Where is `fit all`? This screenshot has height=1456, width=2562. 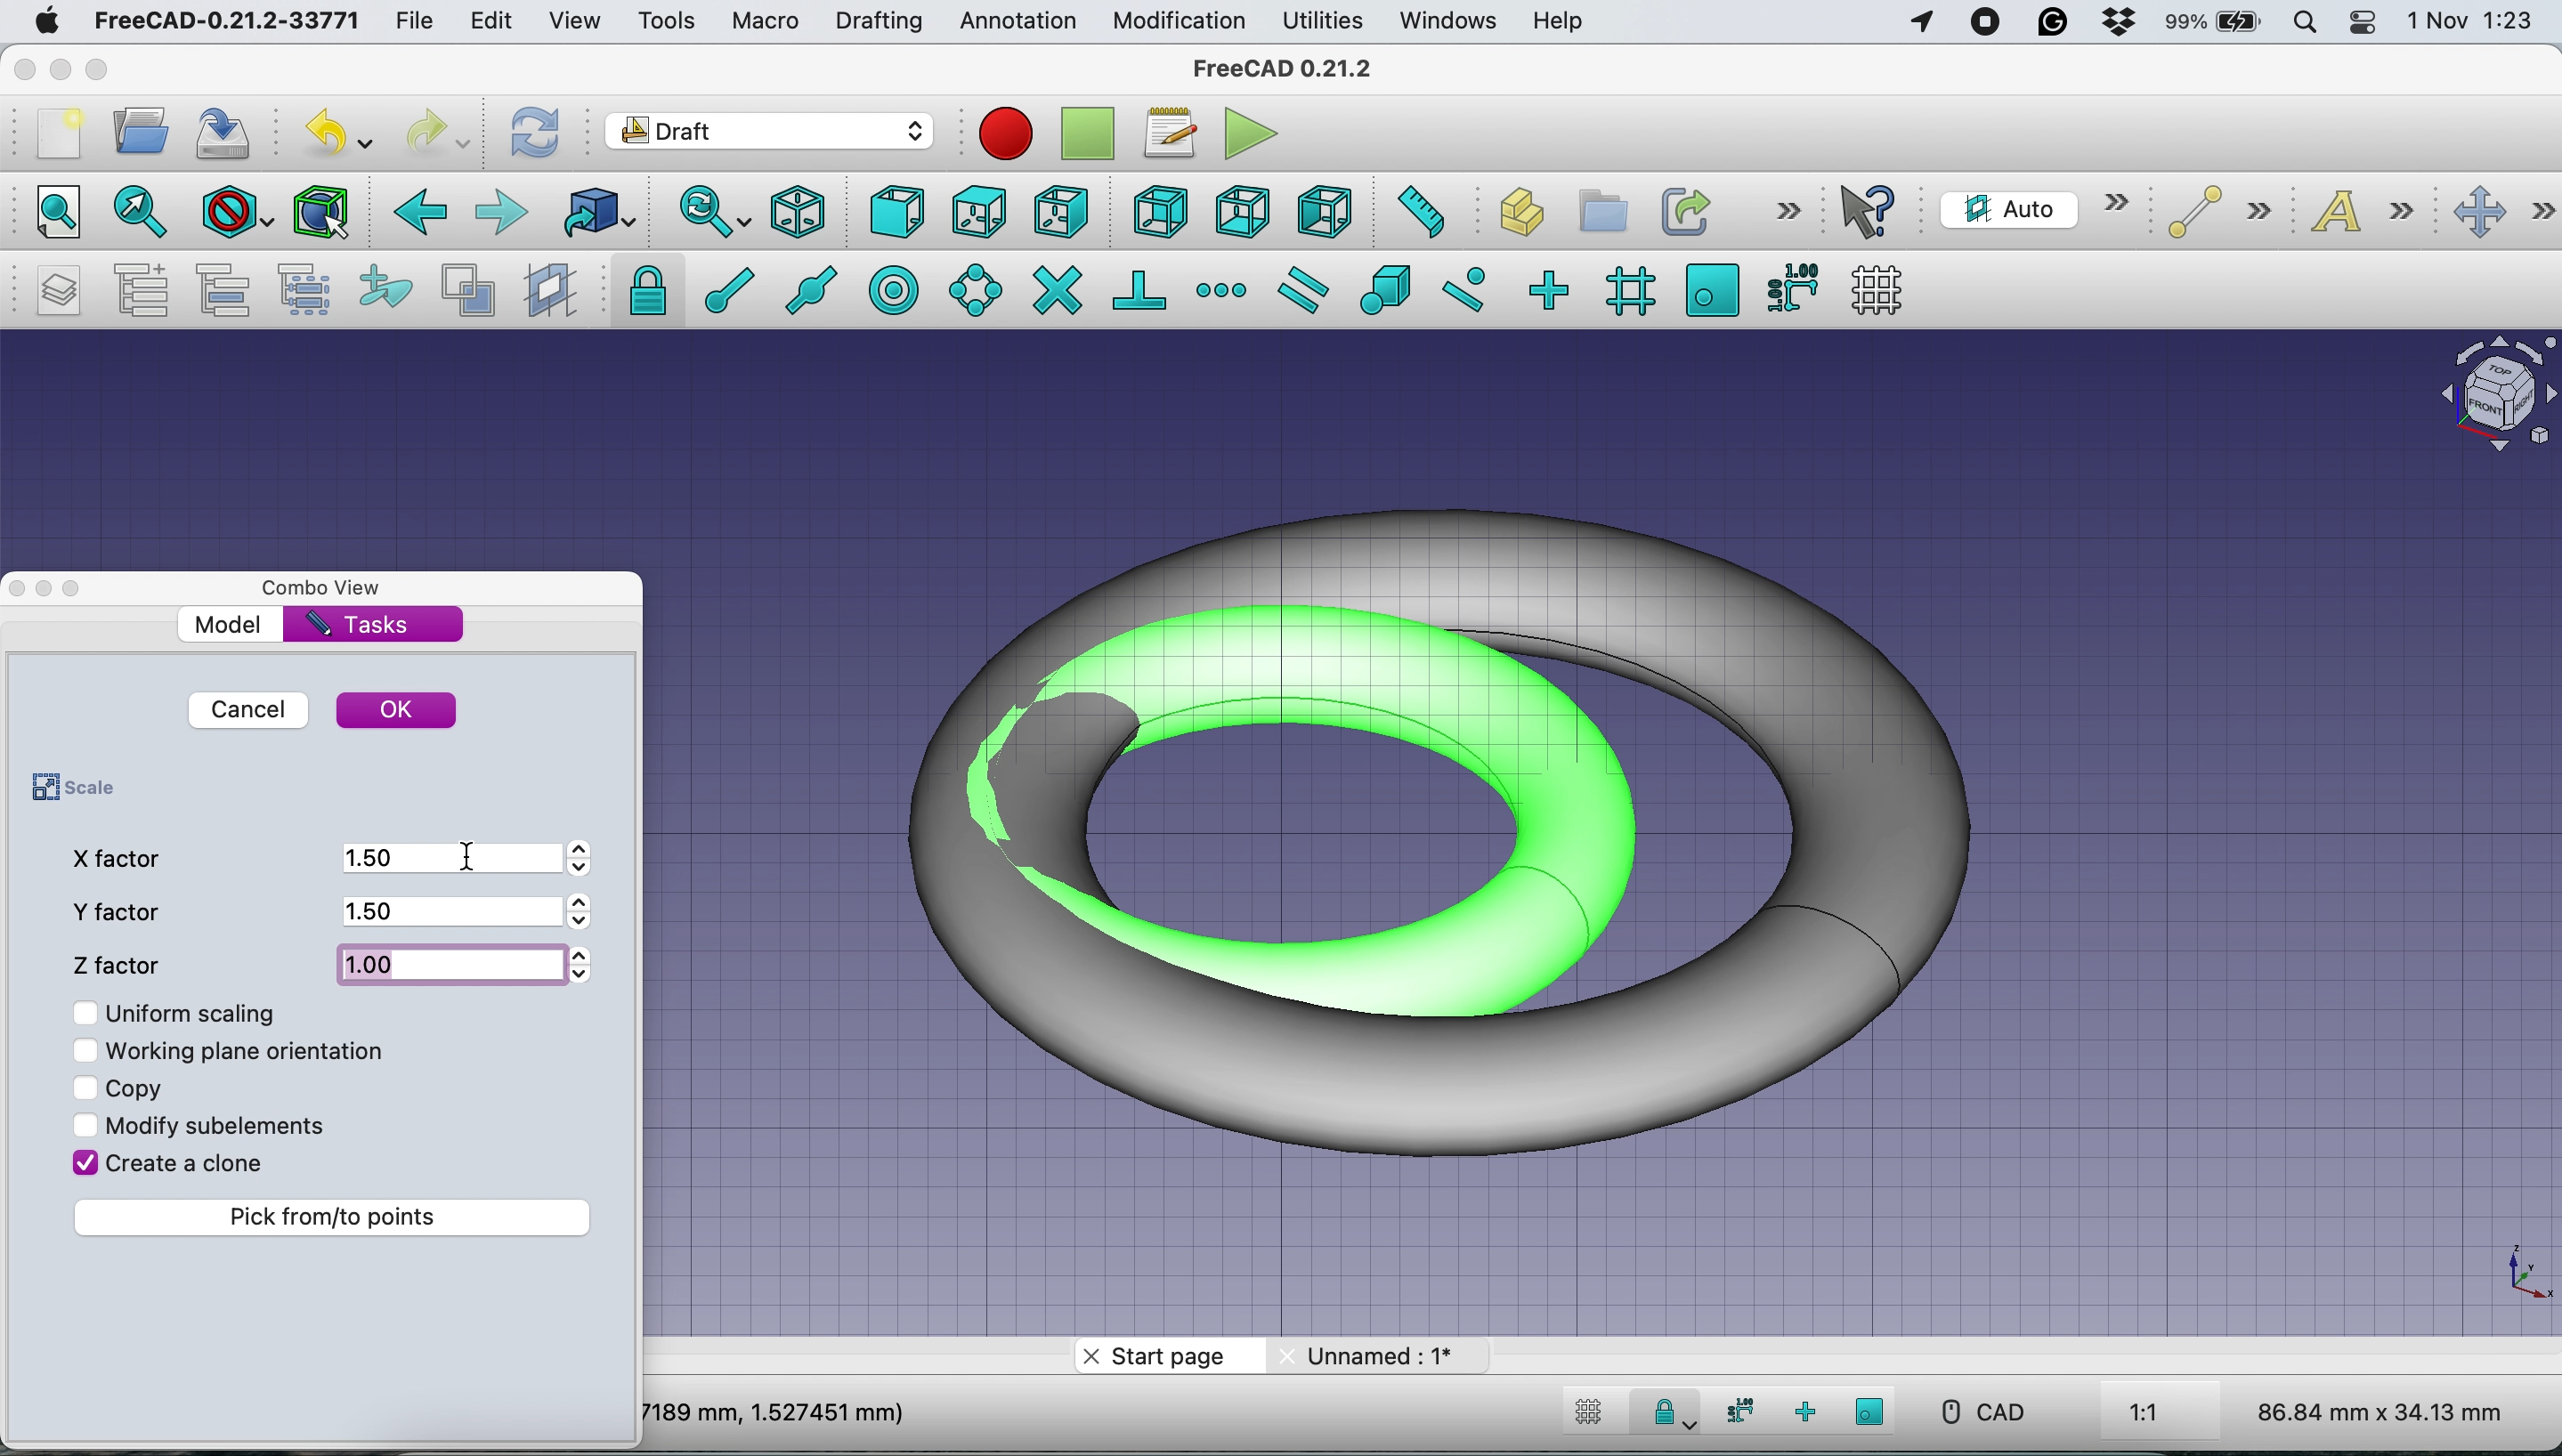 fit all is located at coordinates (53, 215).